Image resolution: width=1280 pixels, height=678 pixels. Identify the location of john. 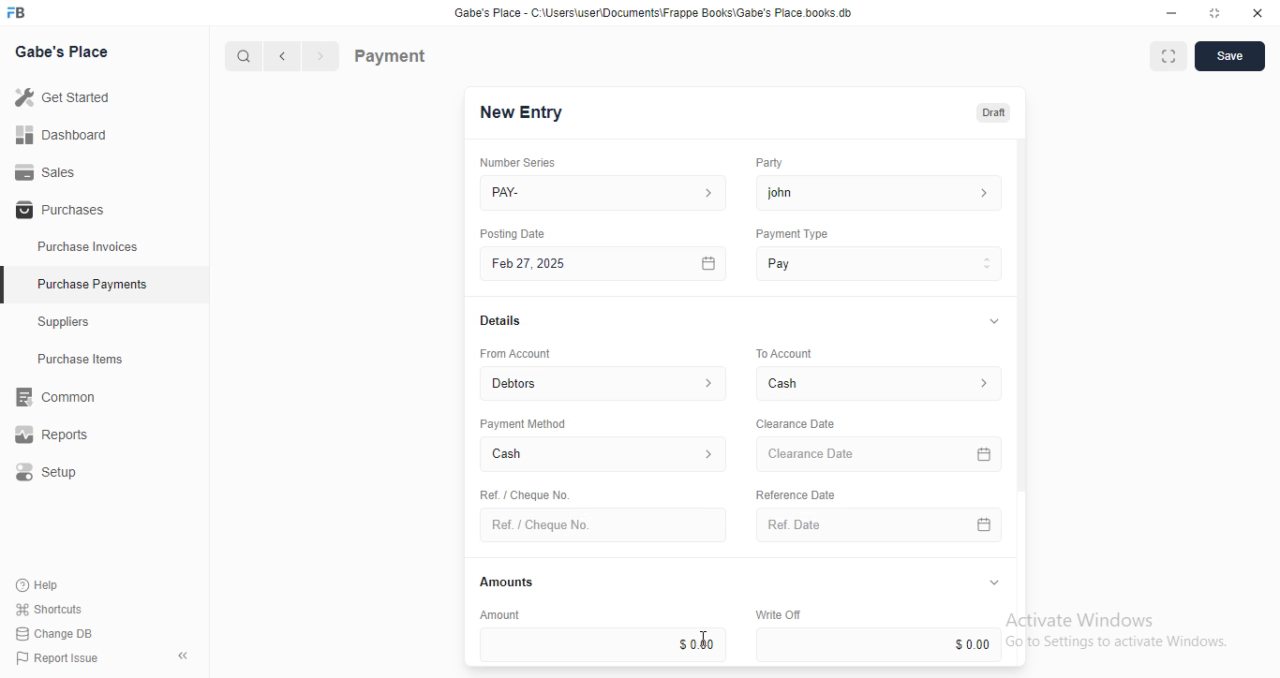
(879, 192).